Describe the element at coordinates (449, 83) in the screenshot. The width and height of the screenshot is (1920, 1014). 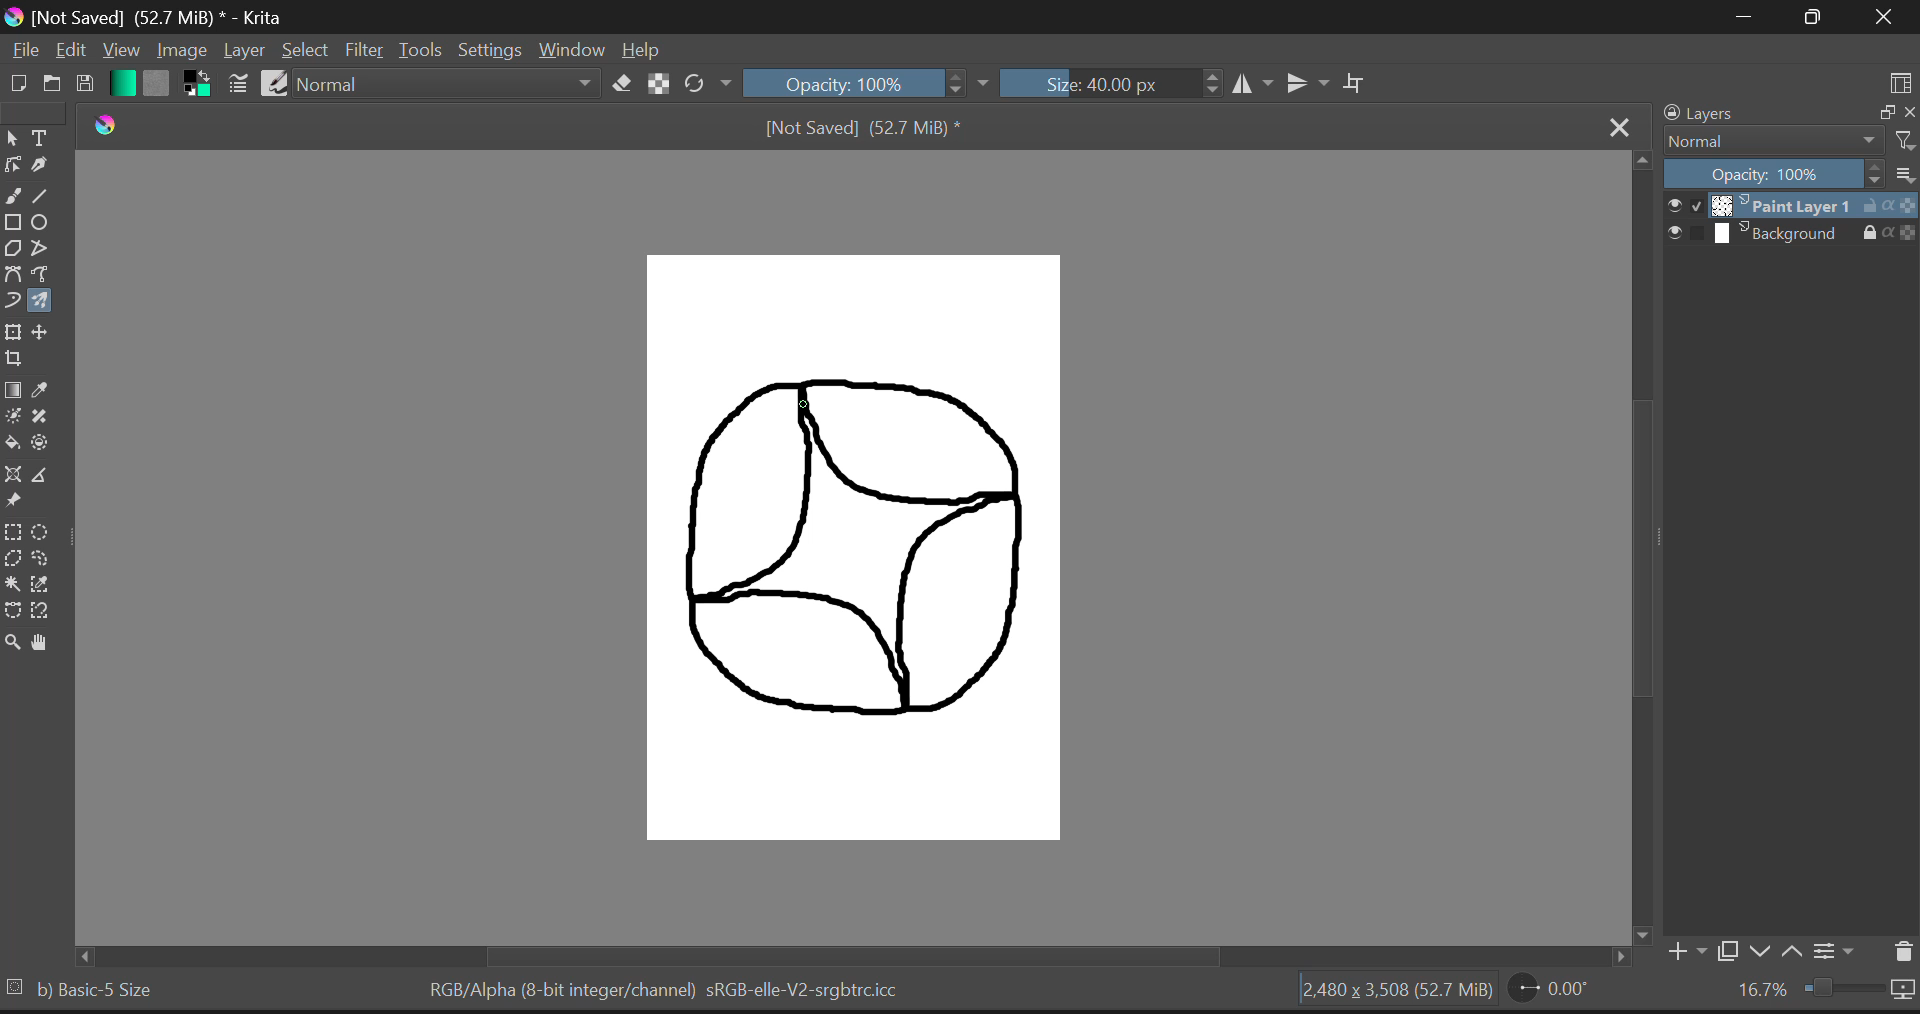
I see `Normal` at that location.